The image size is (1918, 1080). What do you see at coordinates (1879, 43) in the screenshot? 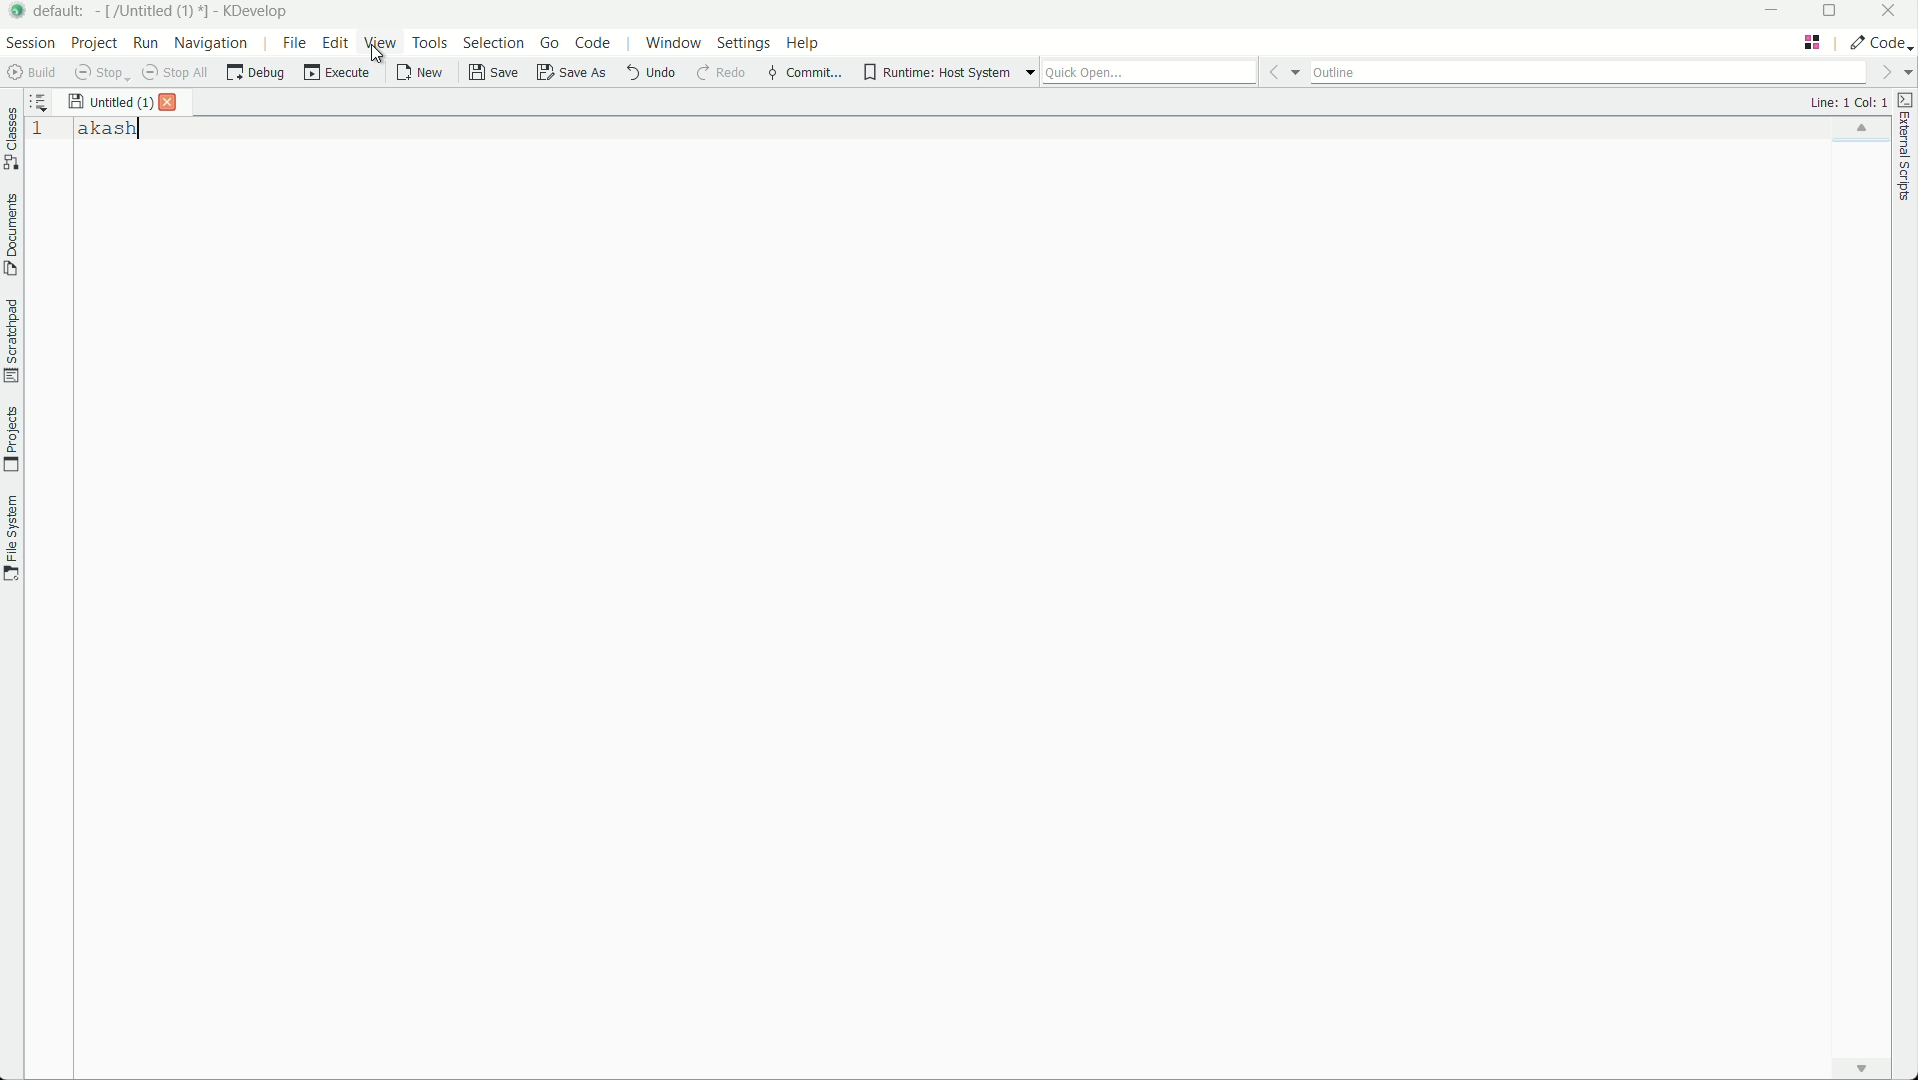
I see `execute actions to change the area` at bounding box center [1879, 43].